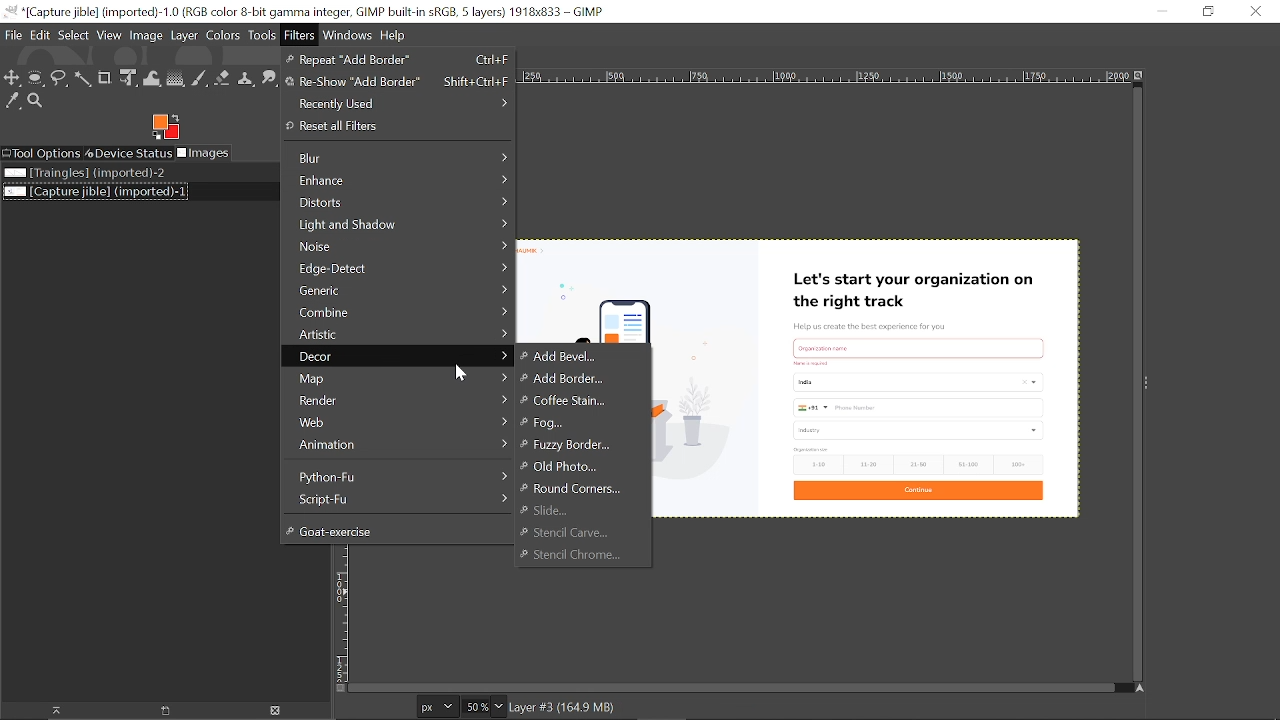  Describe the element at coordinates (262, 35) in the screenshot. I see `Tools` at that location.